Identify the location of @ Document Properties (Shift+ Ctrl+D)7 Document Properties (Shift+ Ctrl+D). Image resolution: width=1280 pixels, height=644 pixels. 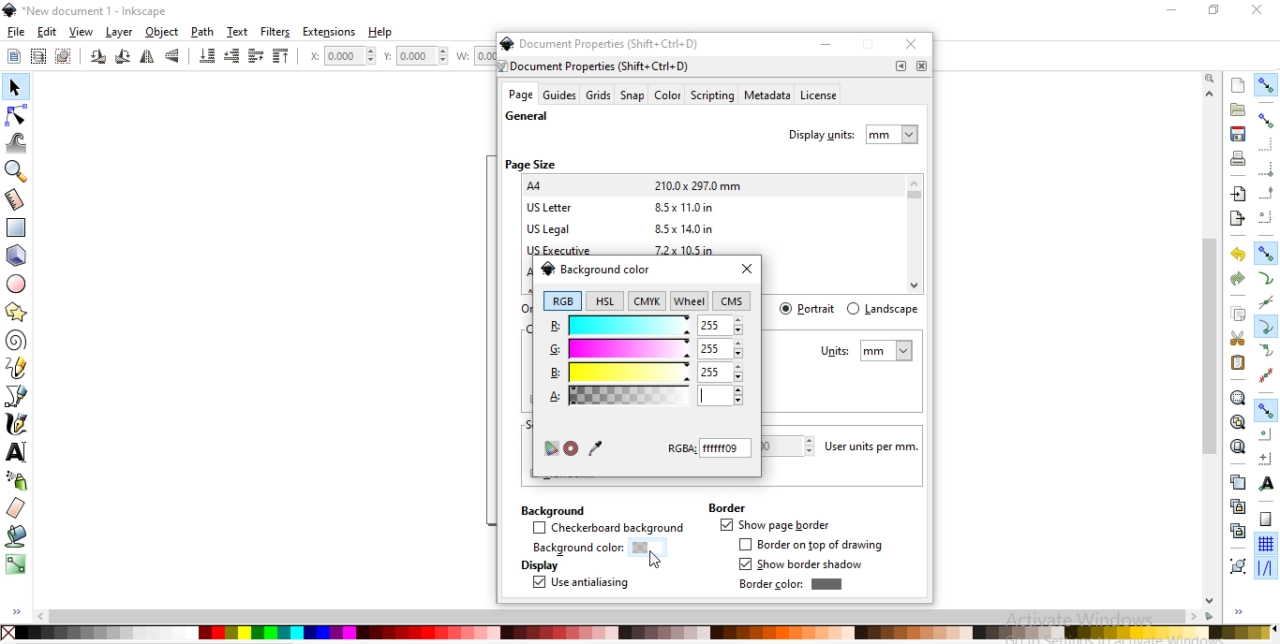
(606, 54).